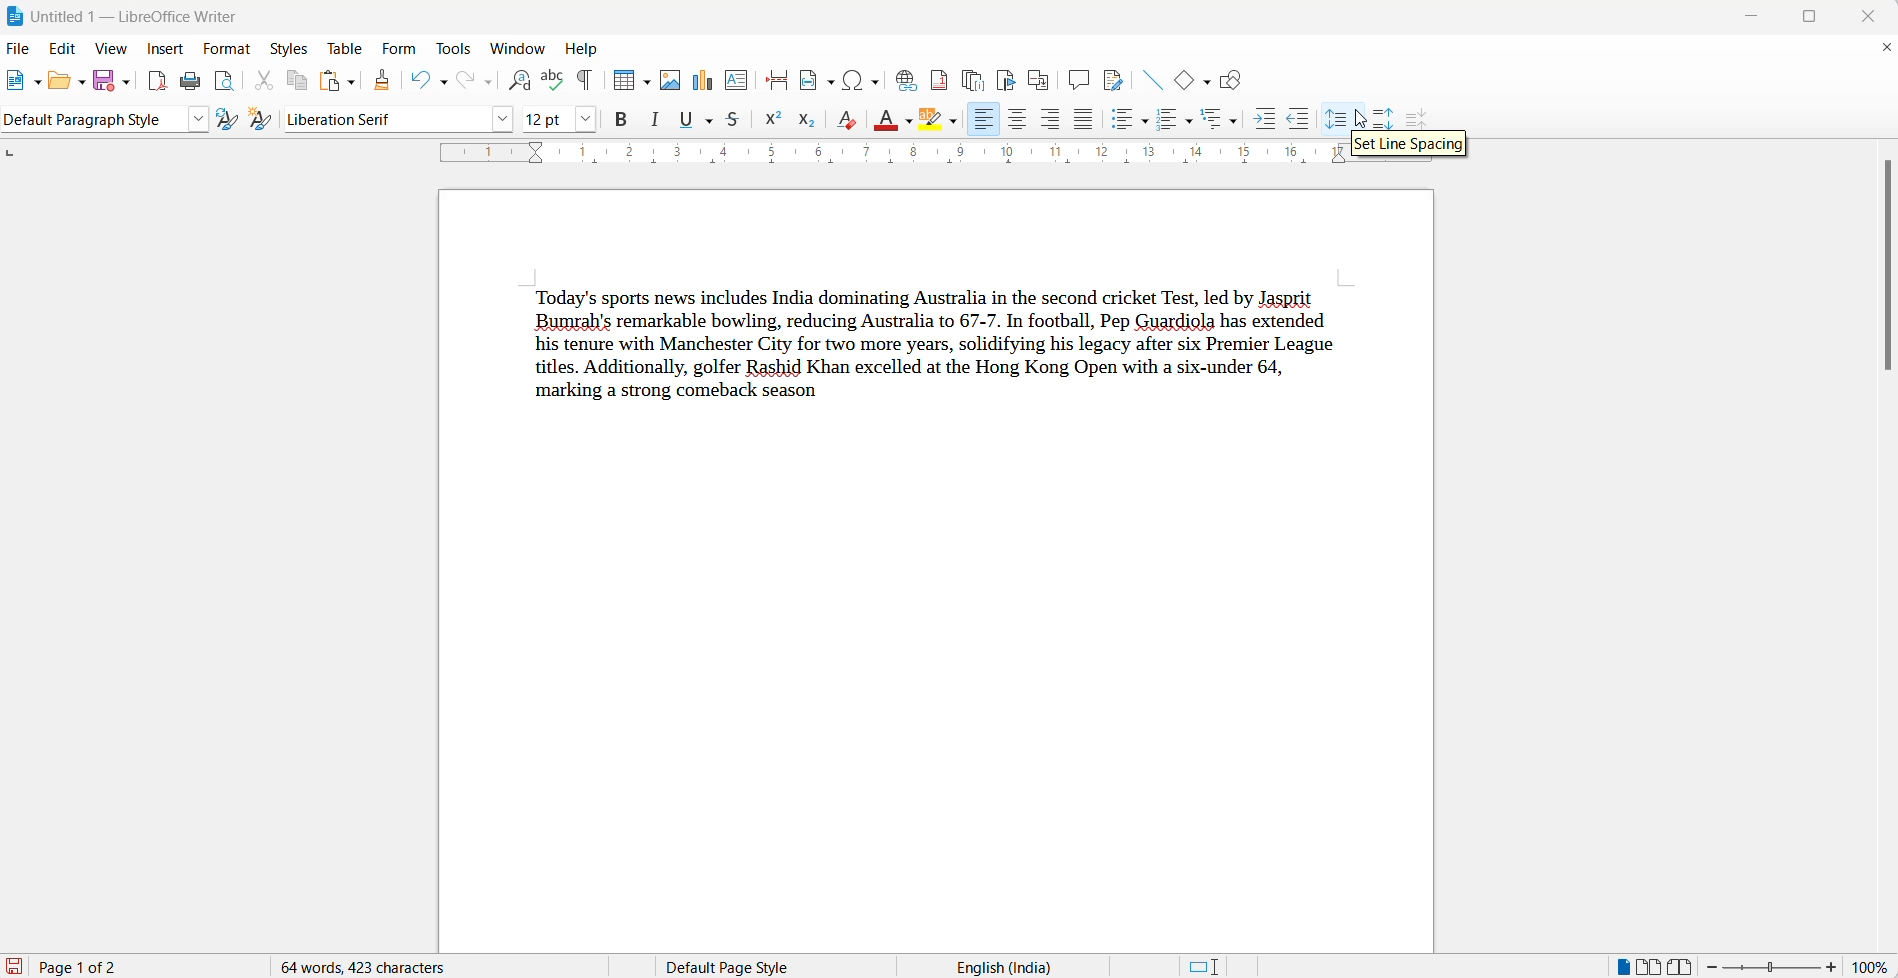 The width and height of the screenshot is (1898, 978). I want to click on show track changes functions, so click(1113, 78).